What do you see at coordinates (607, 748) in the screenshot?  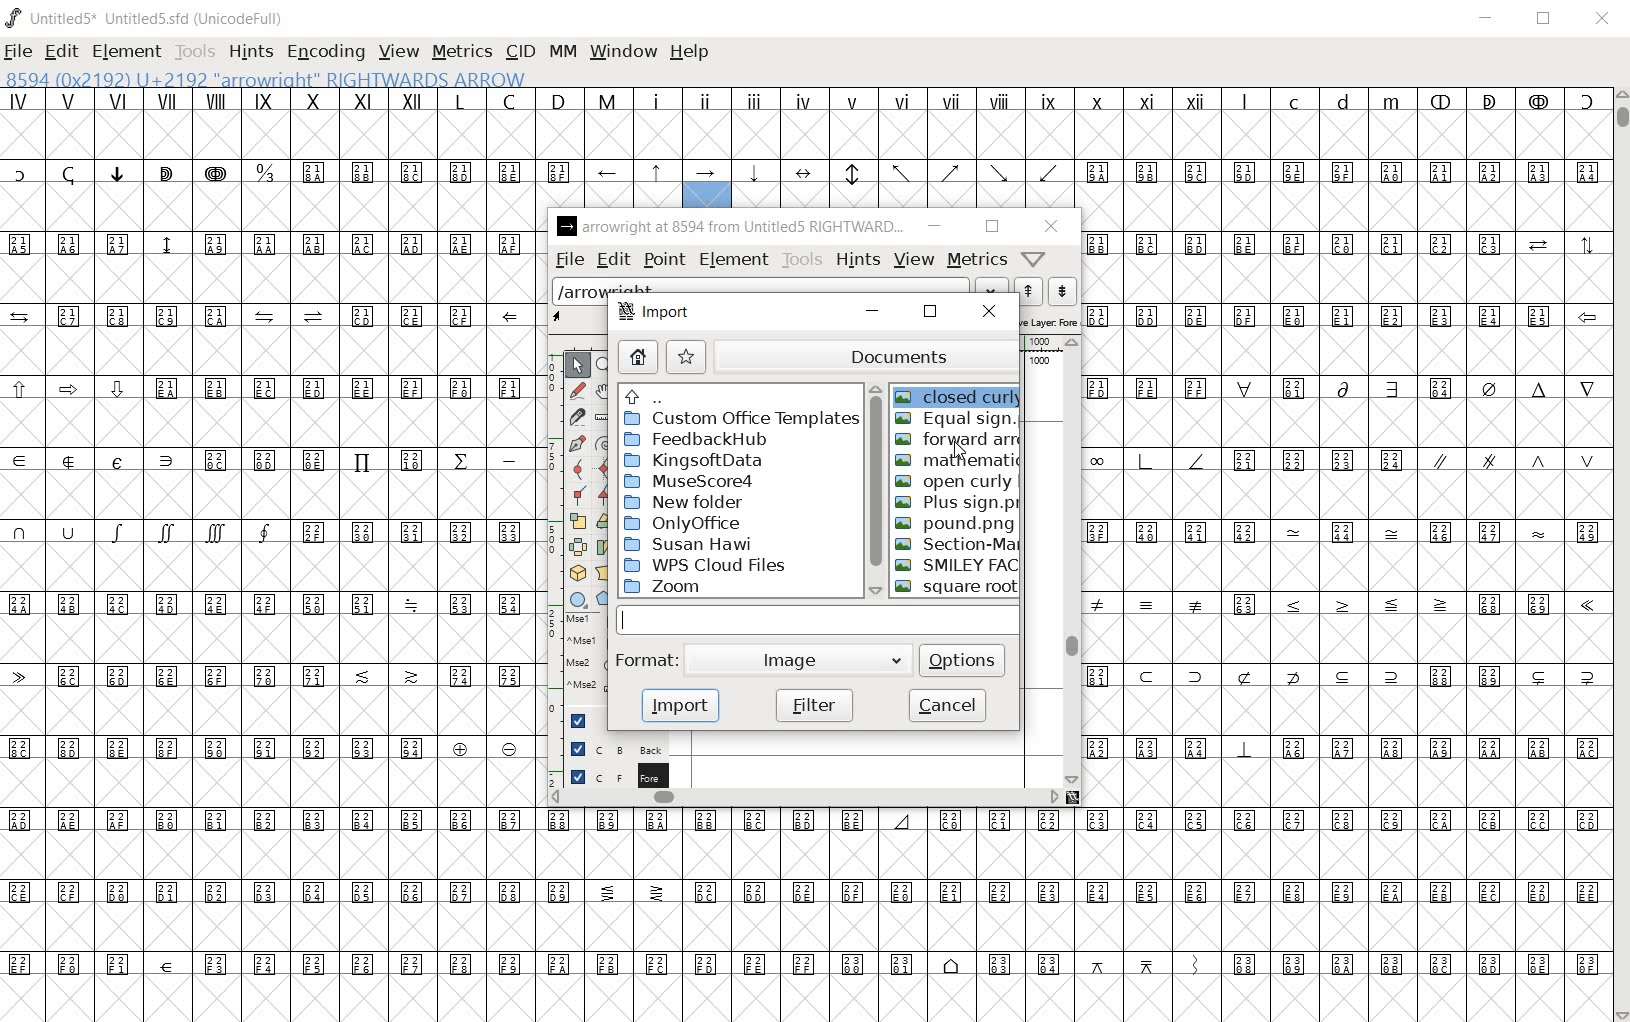 I see `background` at bounding box center [607, 748].